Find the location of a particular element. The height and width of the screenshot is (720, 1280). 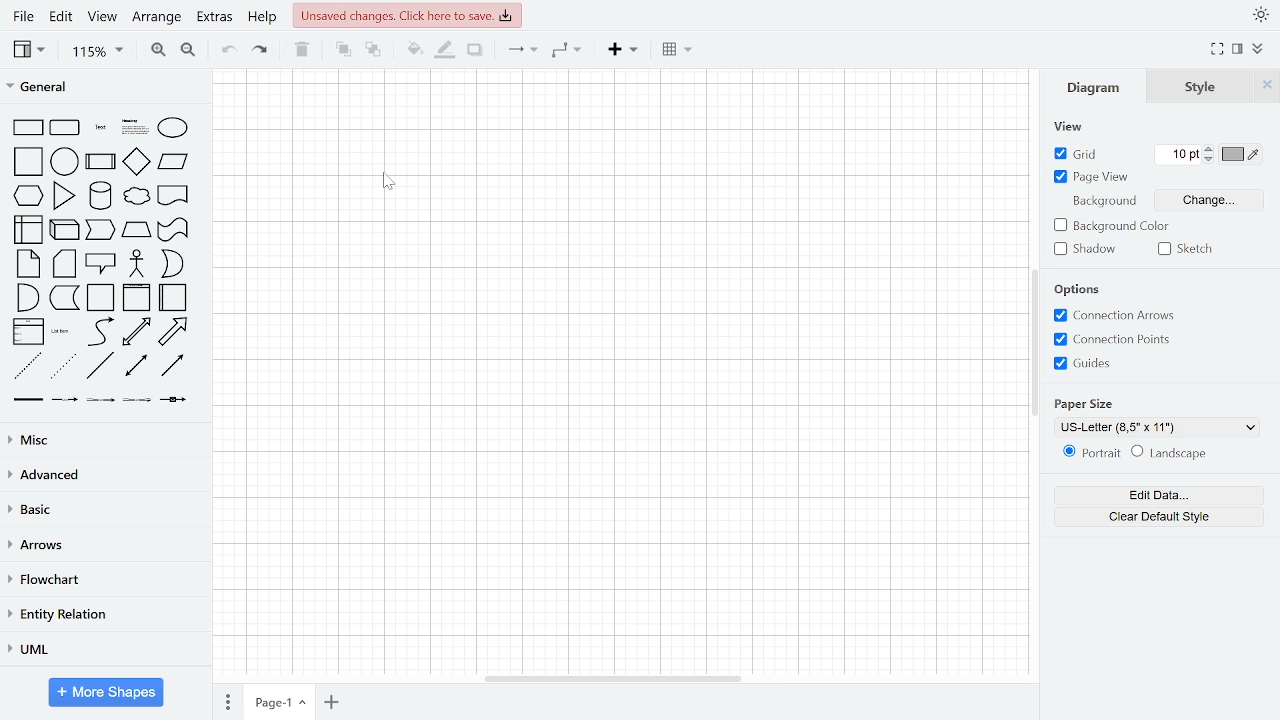

cursor is located at coordinates (390, 185).